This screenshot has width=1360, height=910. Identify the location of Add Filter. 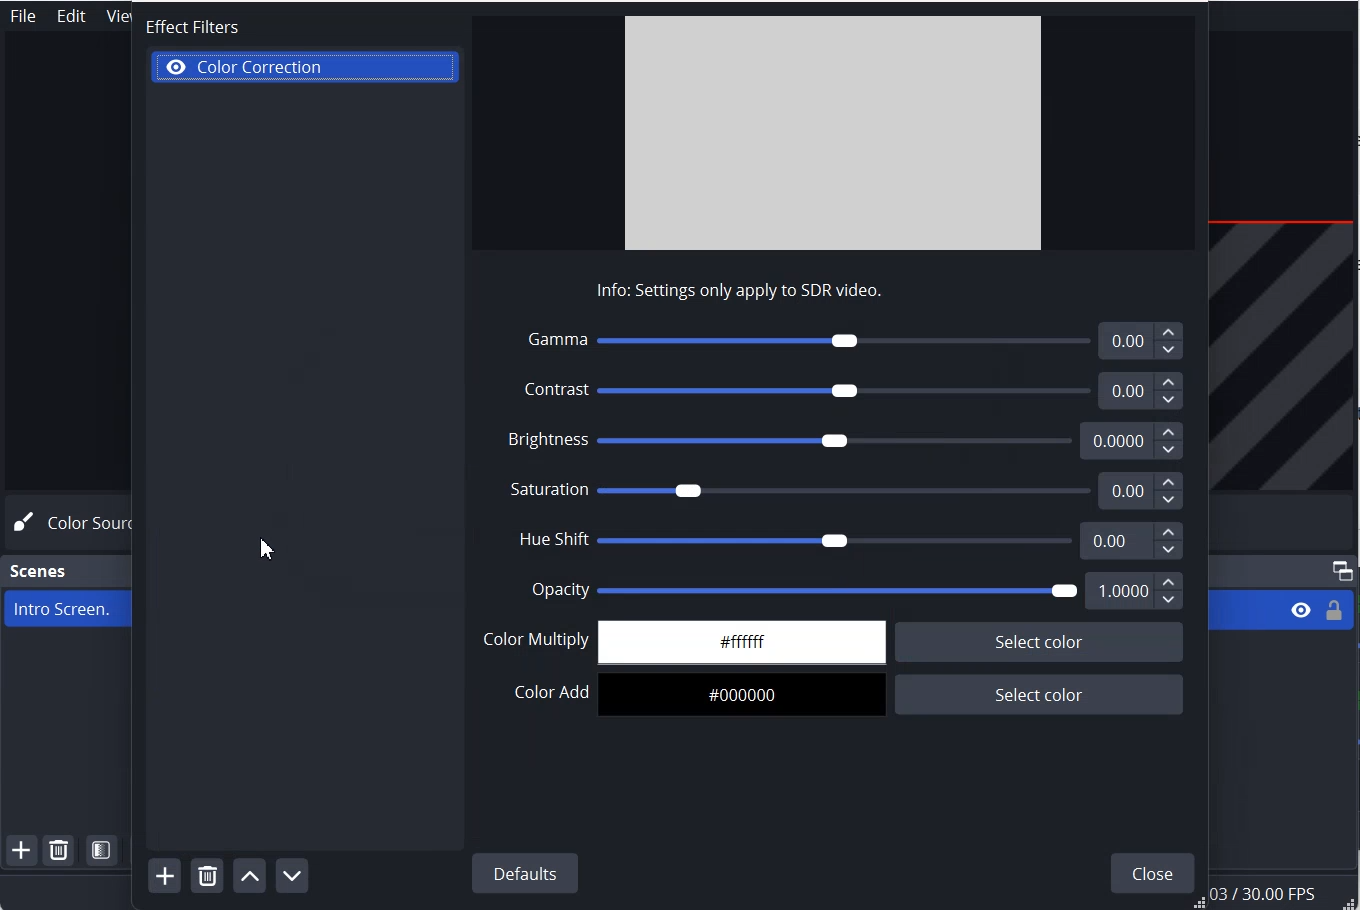
(164, 876).